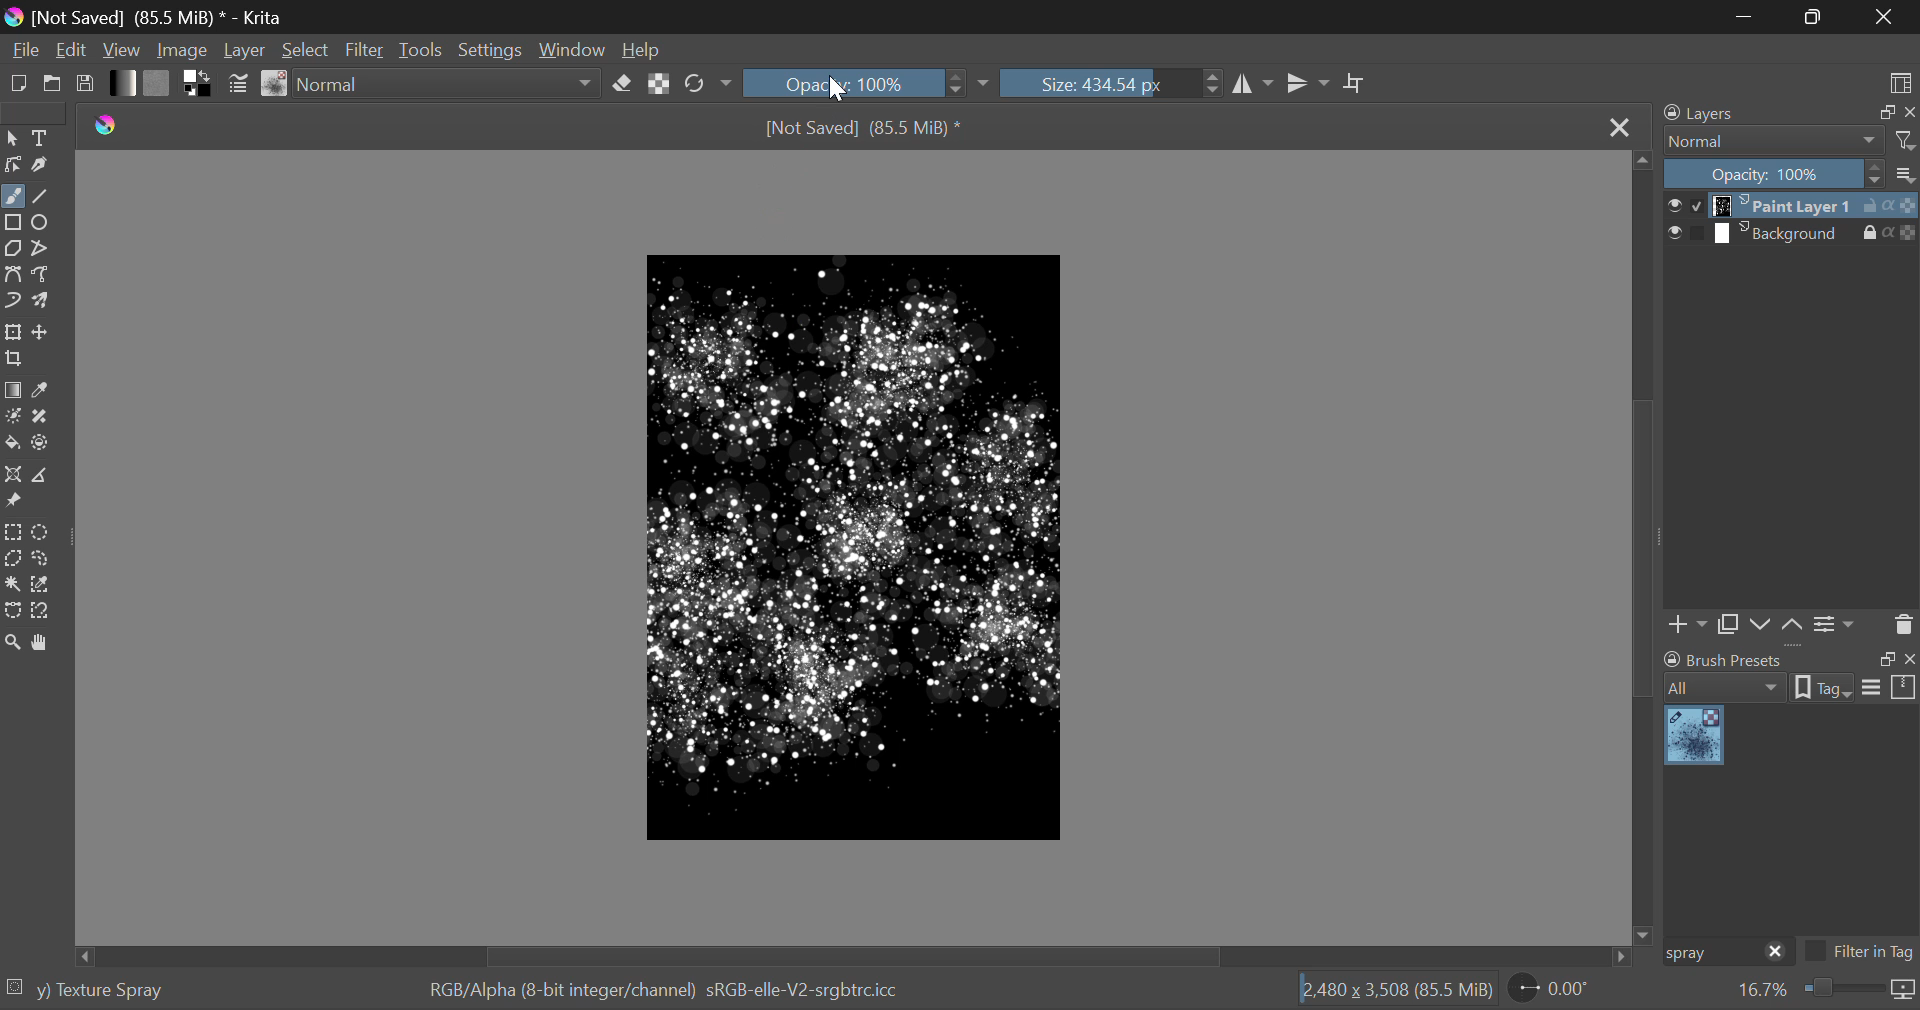 This screenshot has height=1010, width=1920. I want to click on Freehand Paintbrush selected, so click(12, 198).